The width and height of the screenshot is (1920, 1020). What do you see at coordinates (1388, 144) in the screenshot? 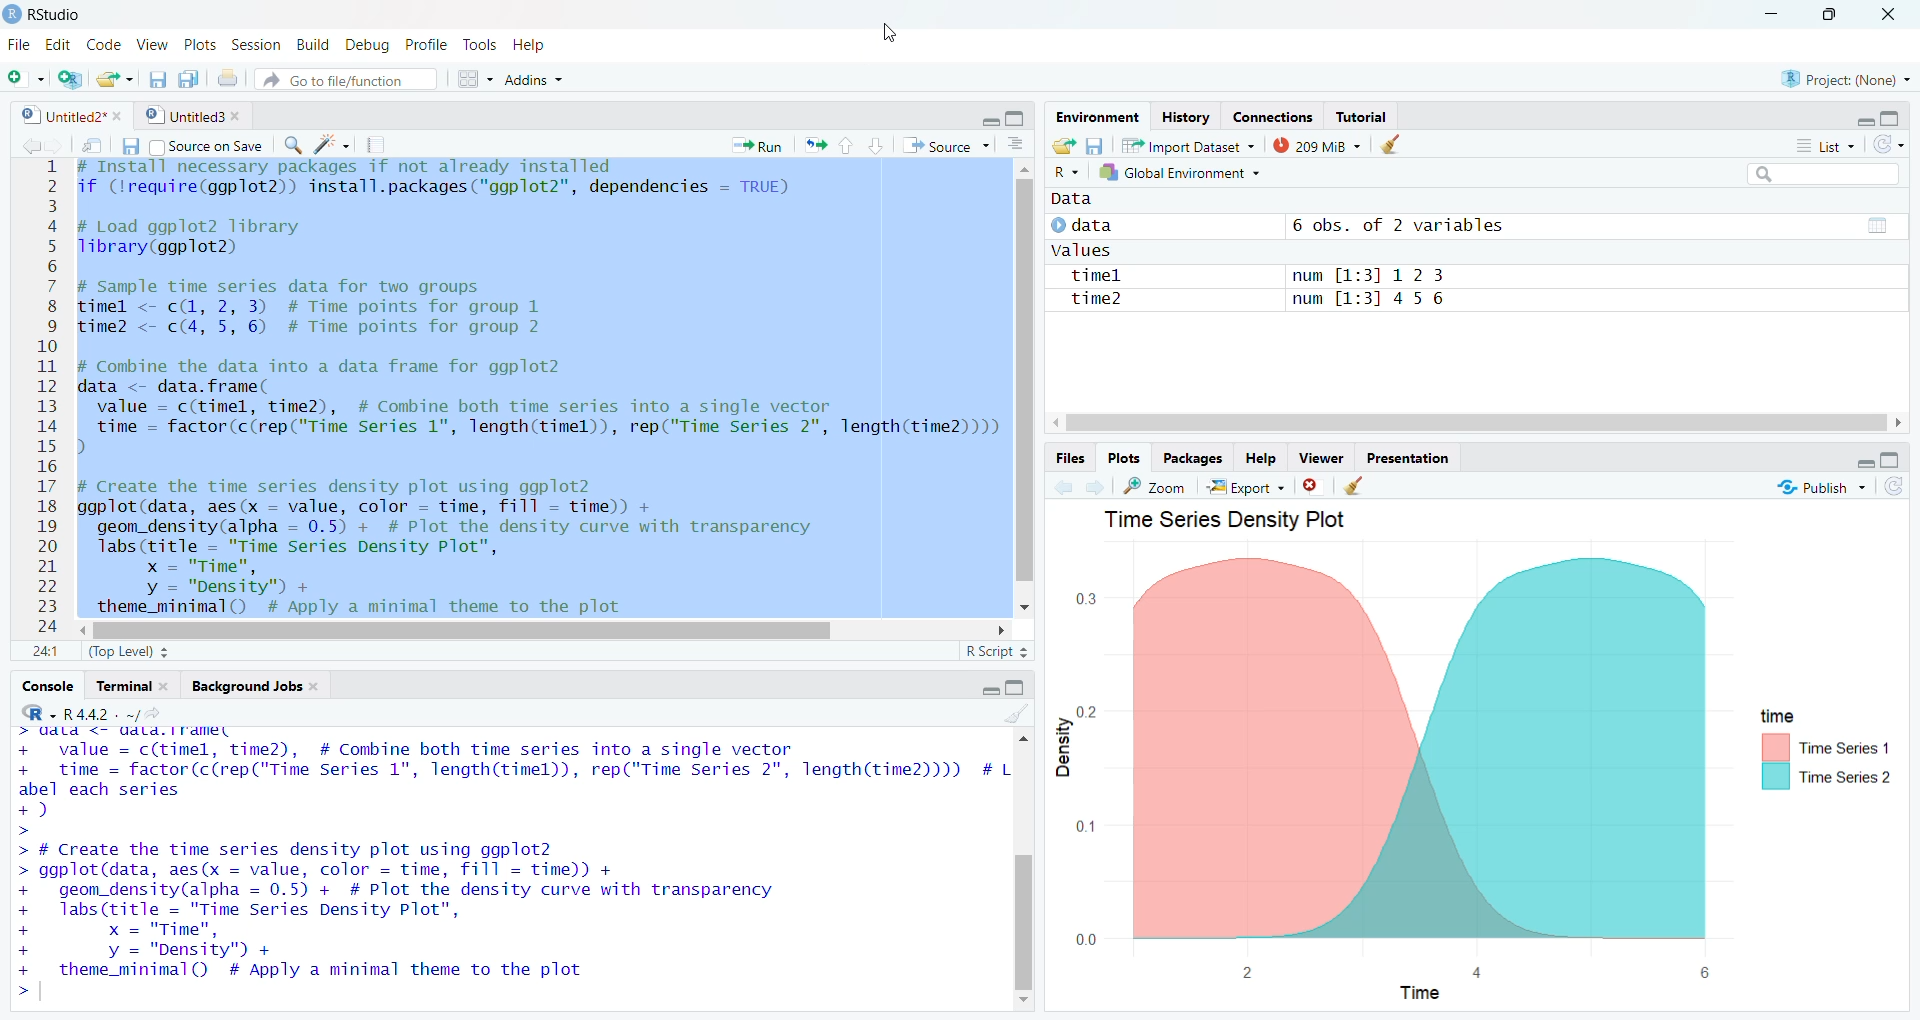
I see `clean` at bounding box center [1388, 144].